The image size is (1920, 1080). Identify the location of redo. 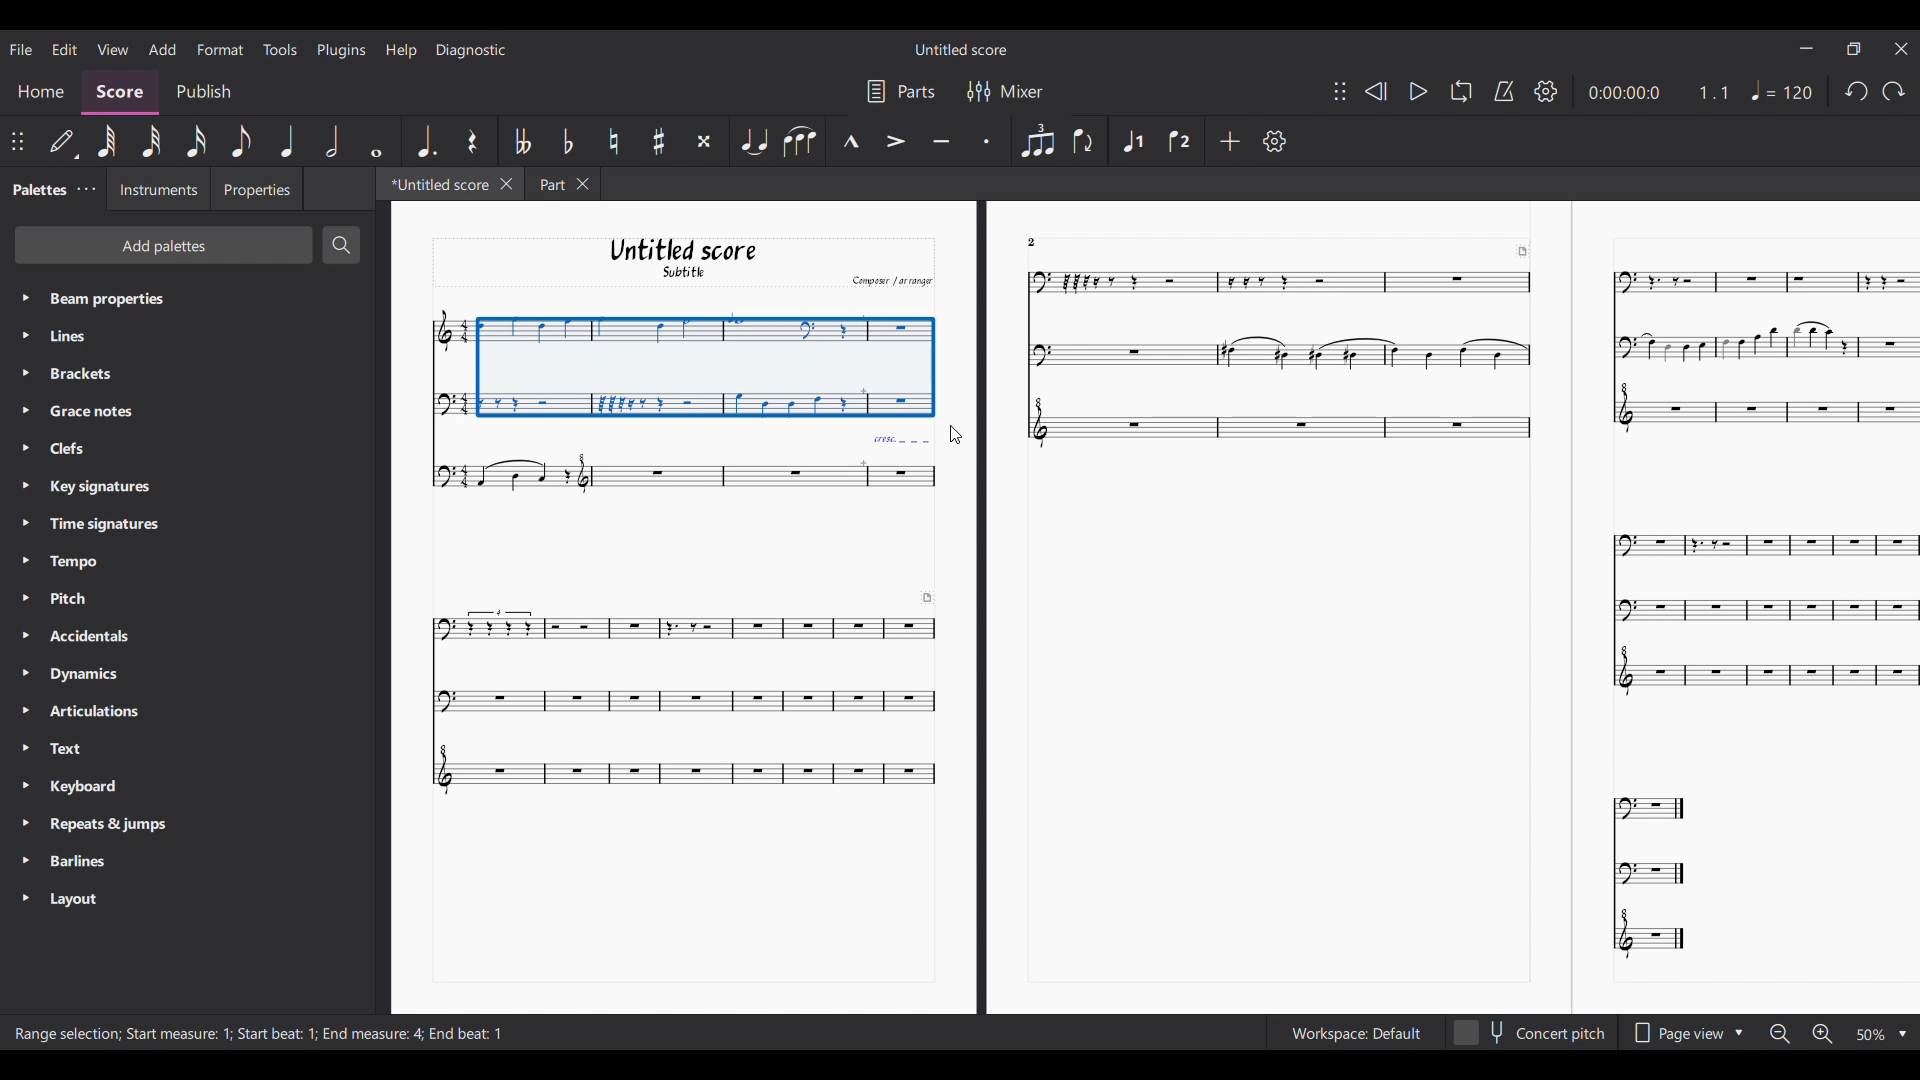
(1854, 96).